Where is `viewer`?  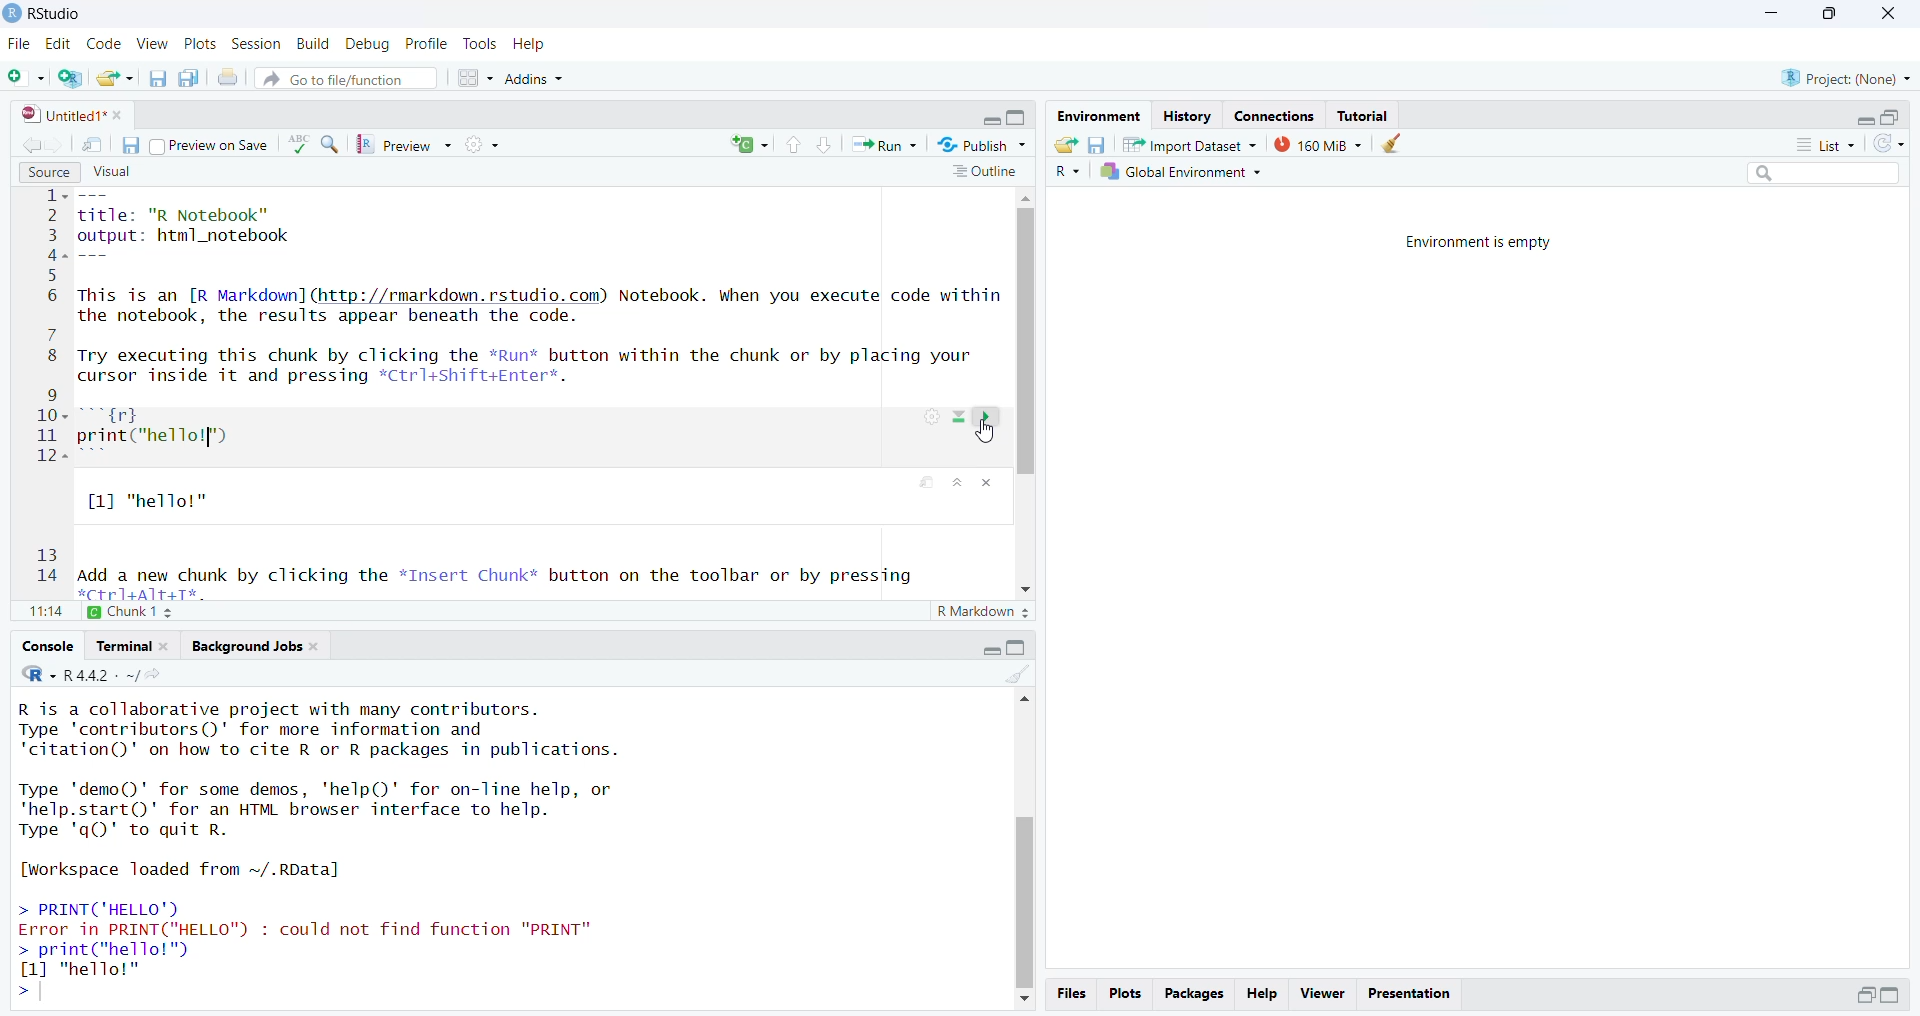 viewer is located at coordinates (1322, 994).